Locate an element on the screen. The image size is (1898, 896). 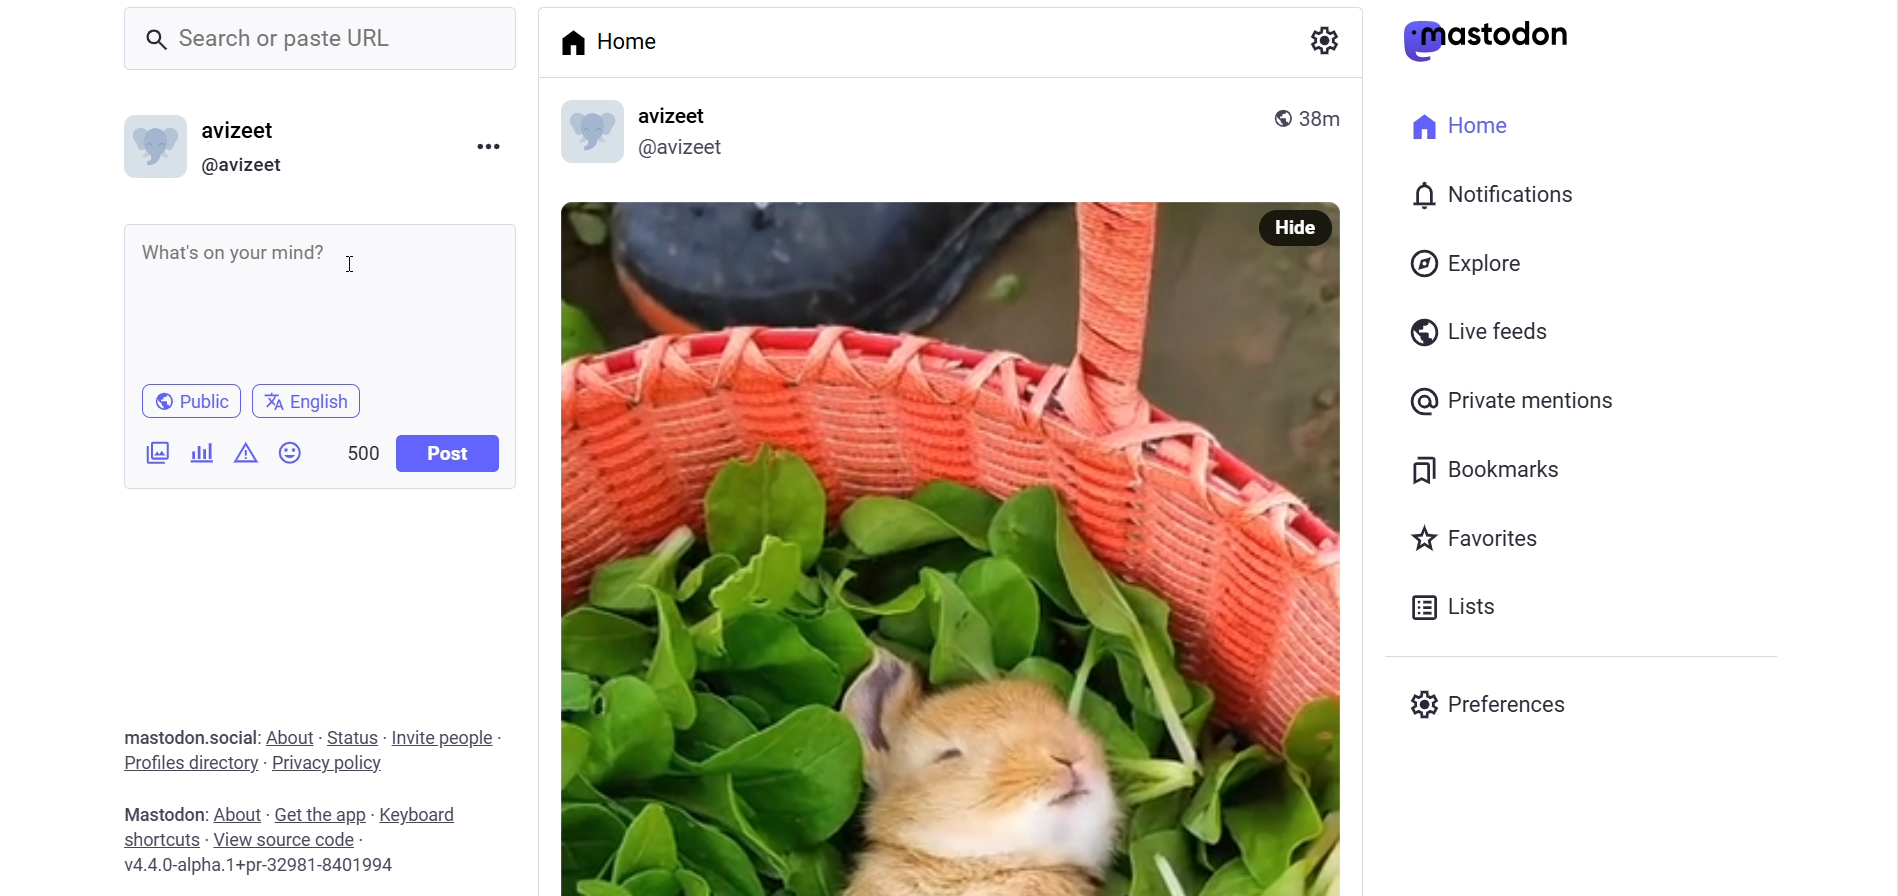
cursor is located at coordinates (350, 267).